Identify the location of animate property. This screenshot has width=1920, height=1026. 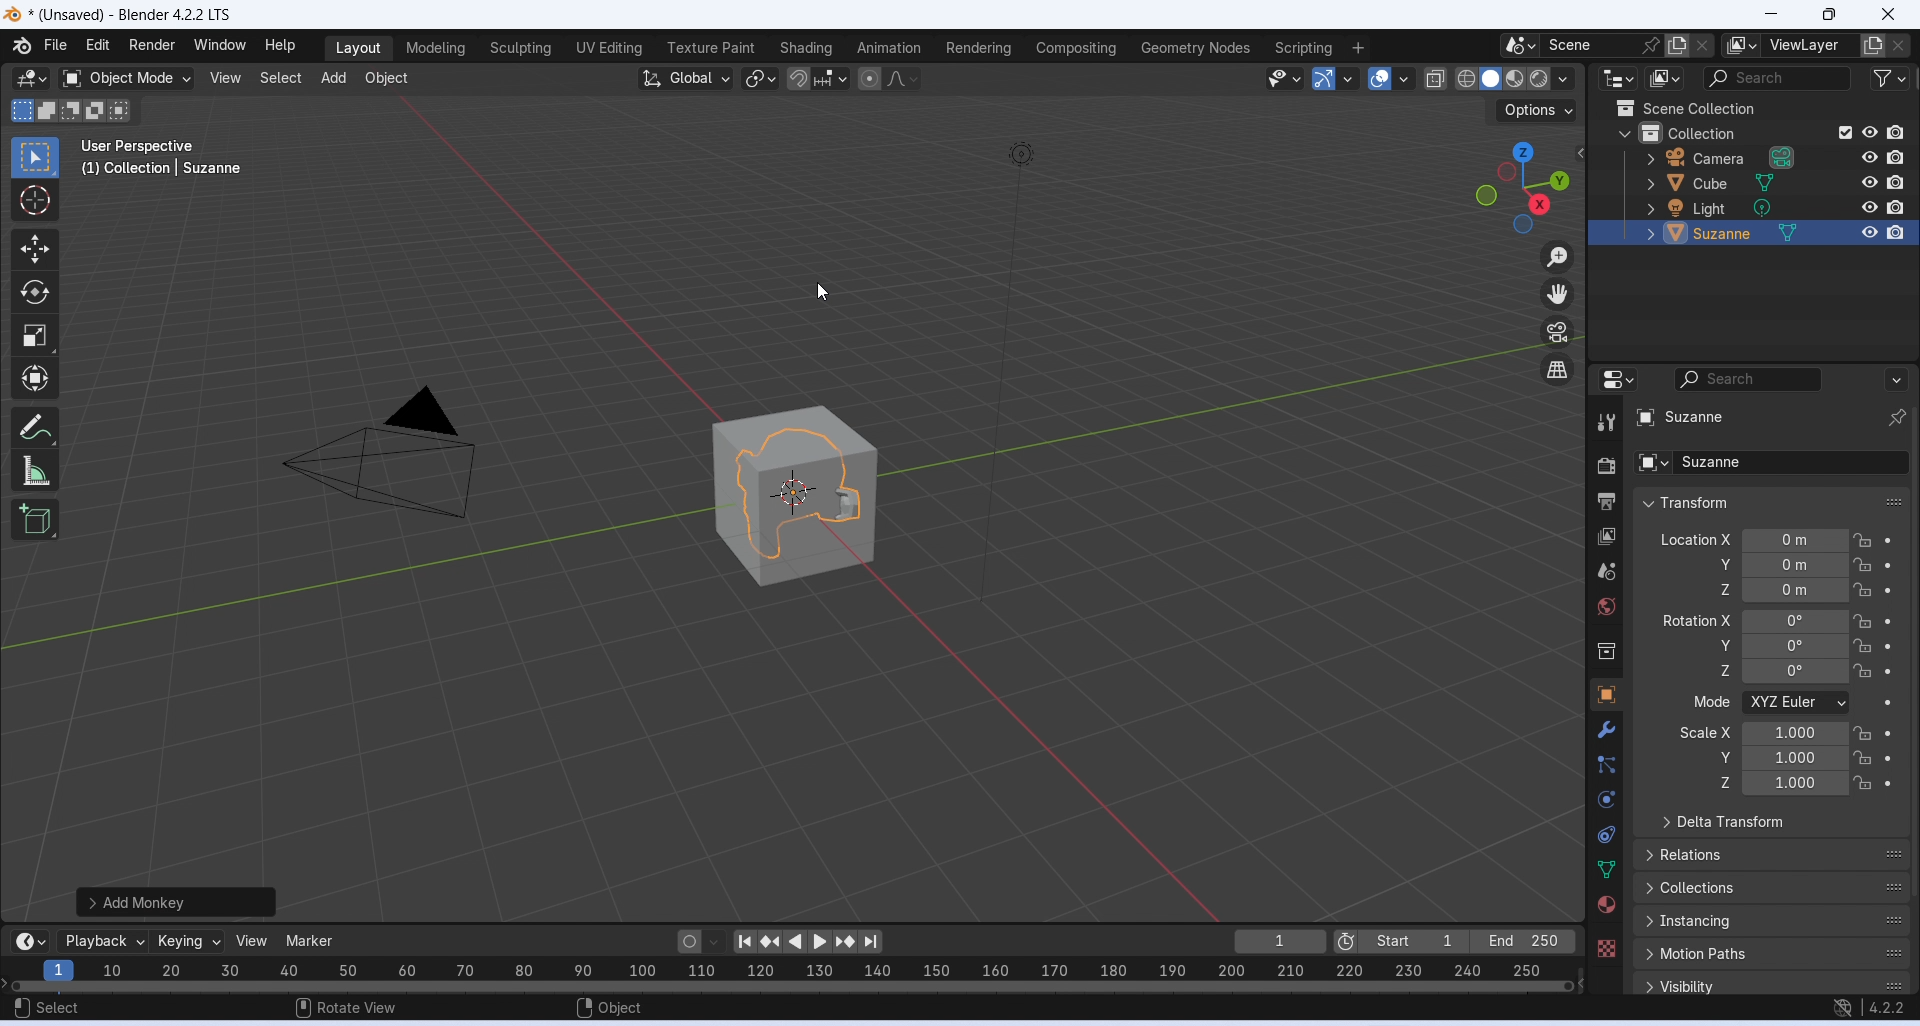
(1887, 621).